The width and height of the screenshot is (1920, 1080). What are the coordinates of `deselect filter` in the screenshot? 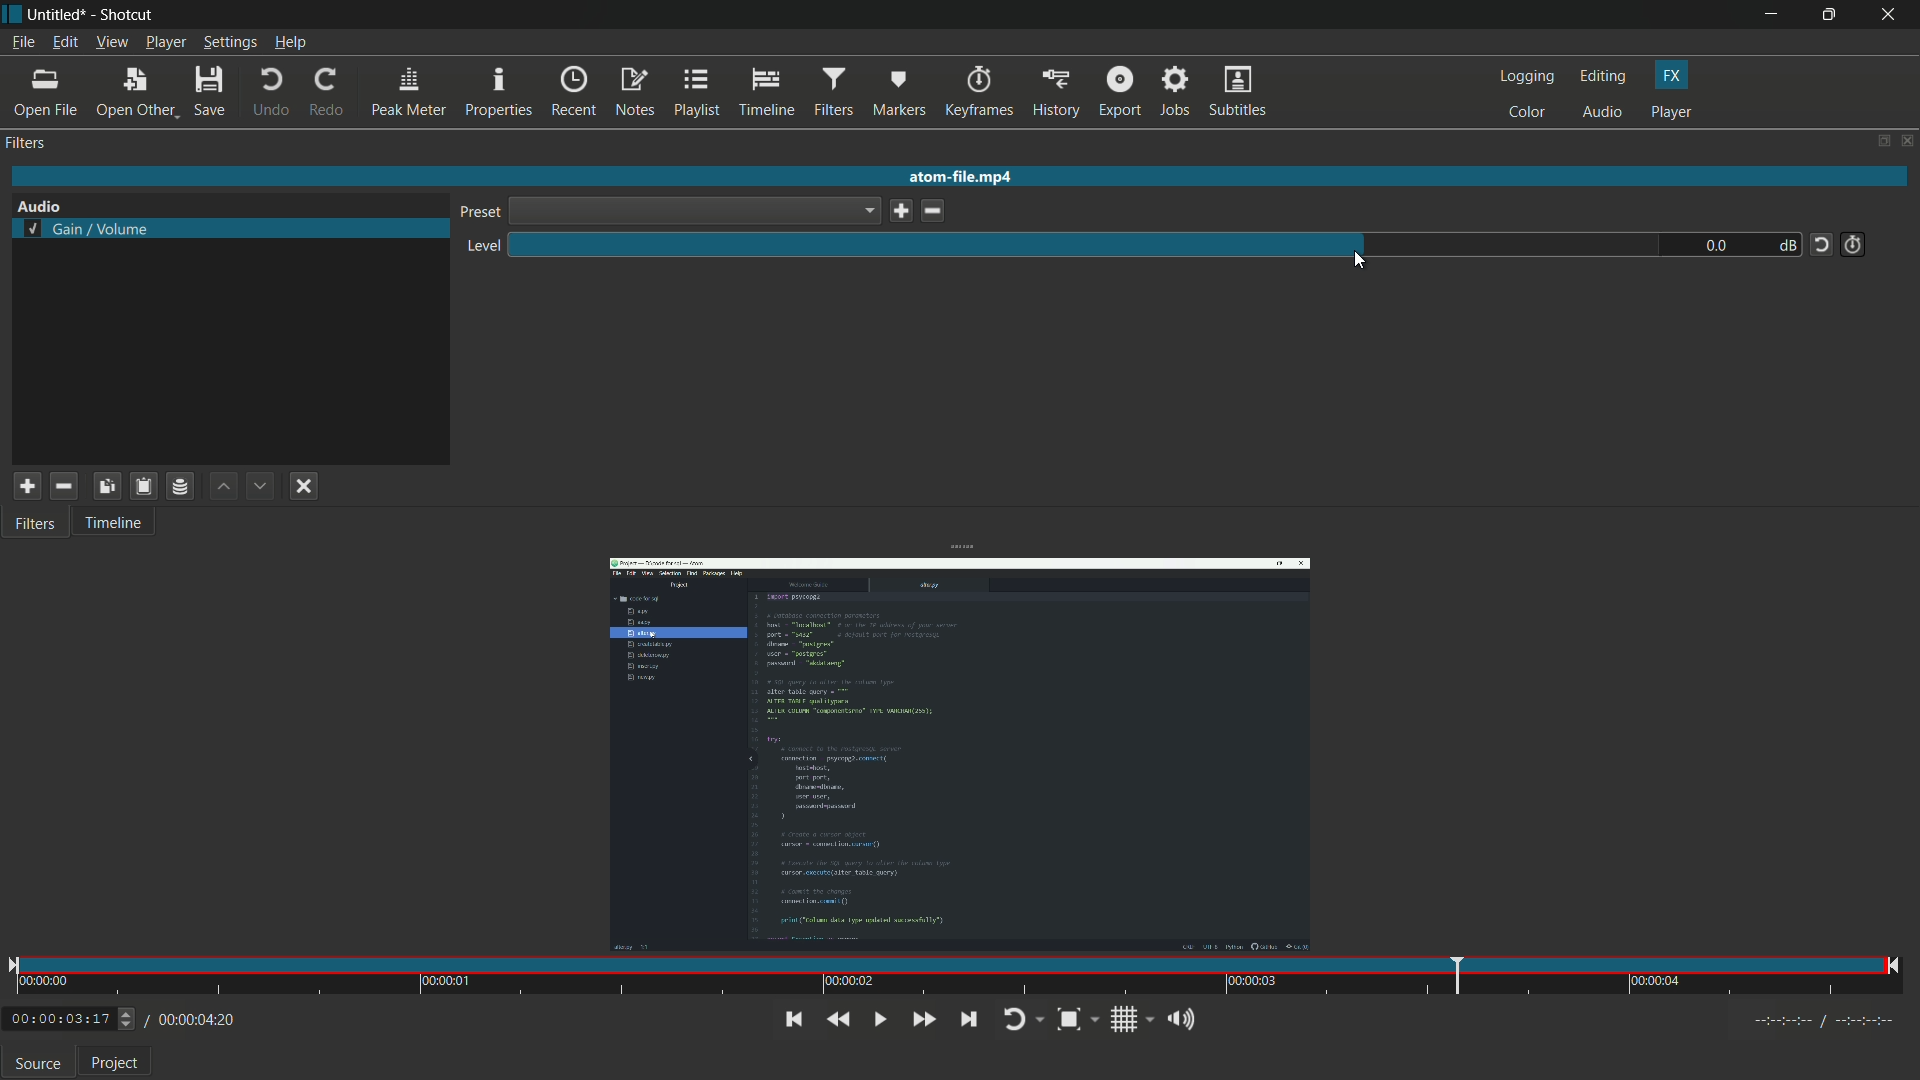 It's located at (305, 486).